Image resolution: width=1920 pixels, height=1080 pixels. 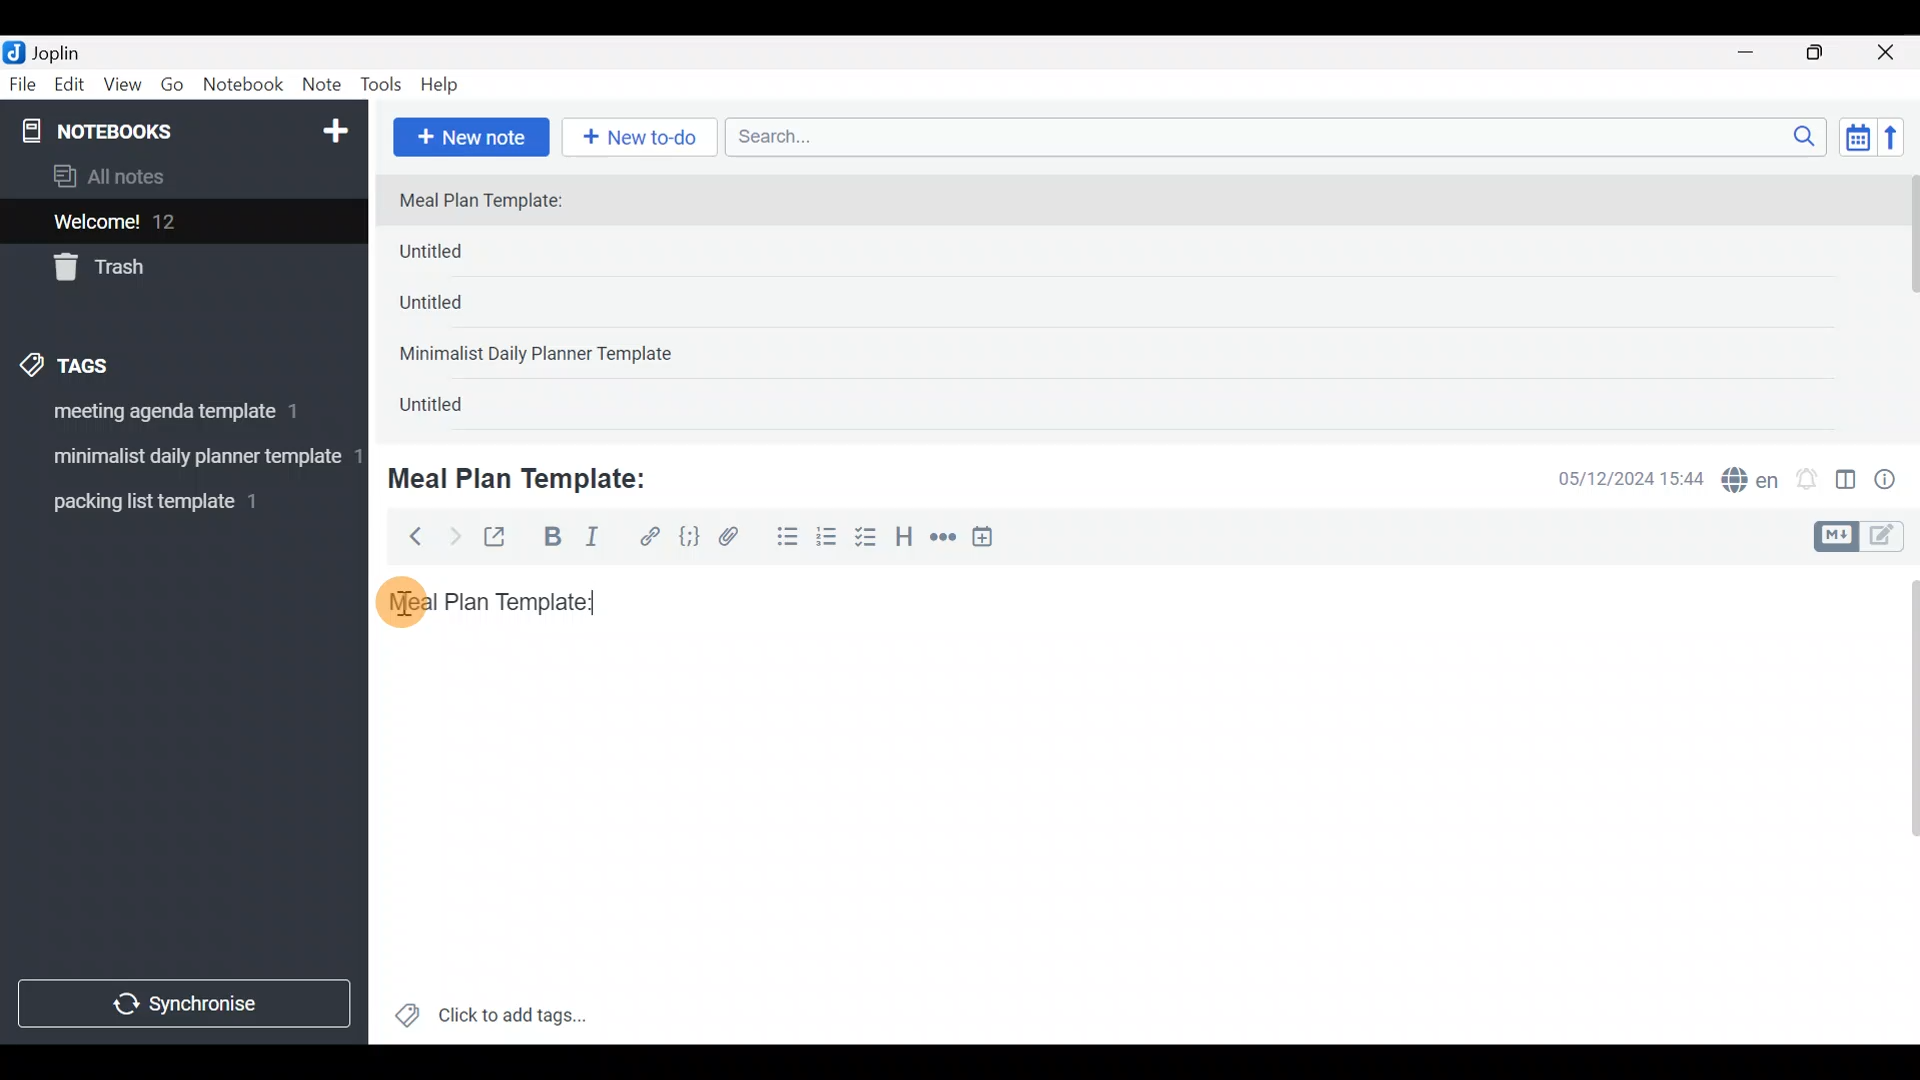 What do you see at coordinates (458, 309) in the screenshot?
I see `Untitled` at bounding box center [458, 309].